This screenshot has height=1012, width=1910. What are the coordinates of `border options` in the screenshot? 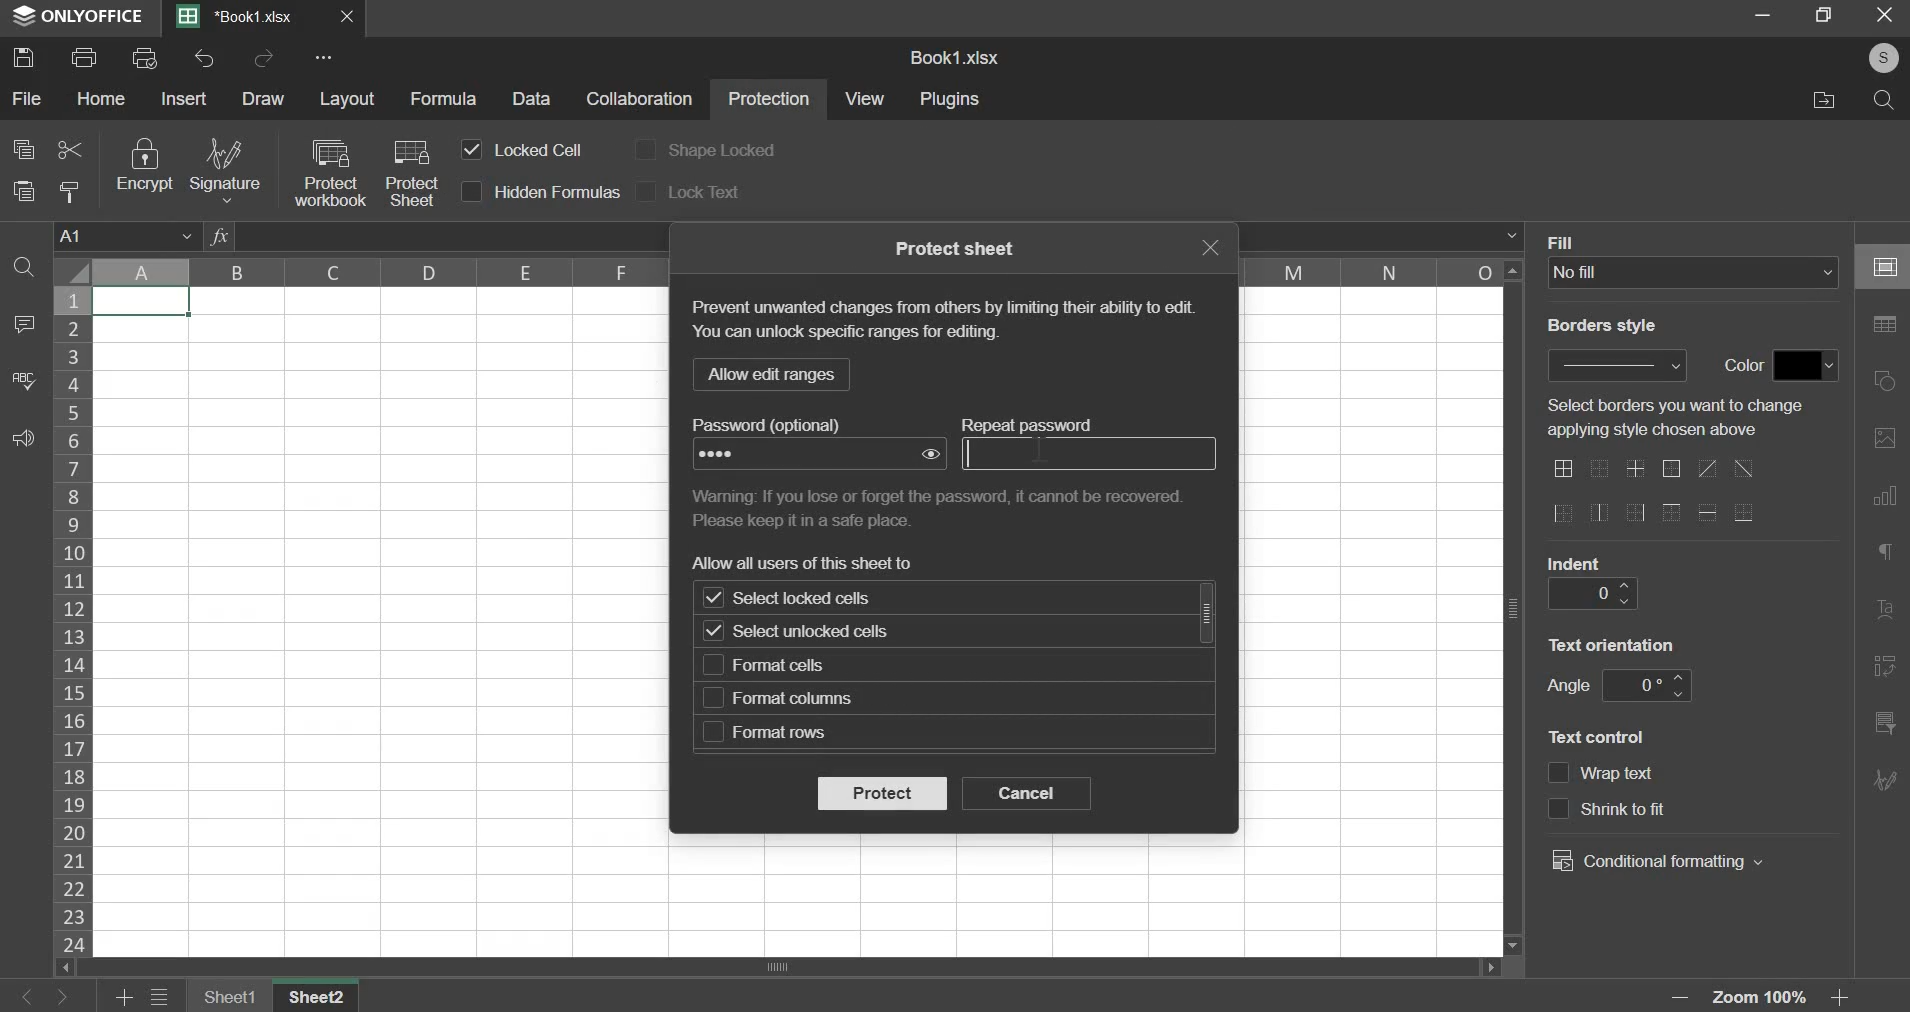 It's located at (1743, 513).